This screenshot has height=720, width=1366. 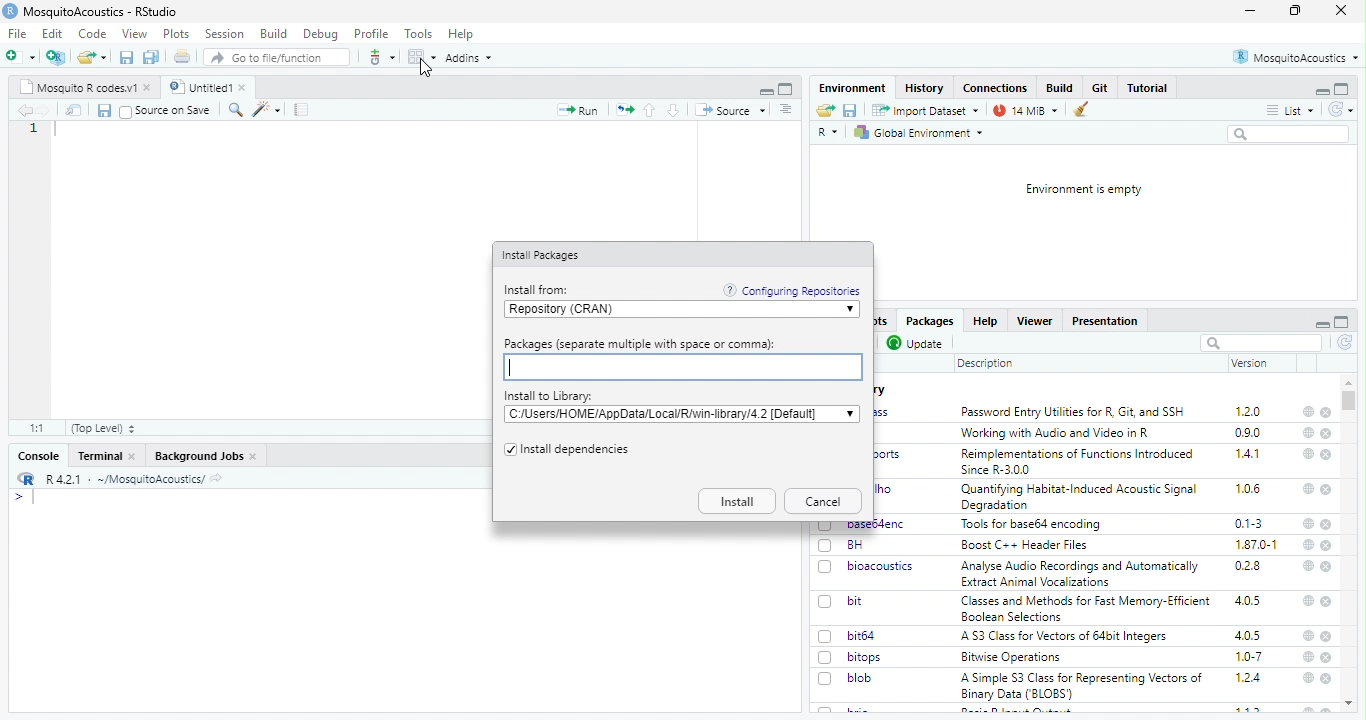 I want to click on 6 MiB, so click(x=1023, y=111).